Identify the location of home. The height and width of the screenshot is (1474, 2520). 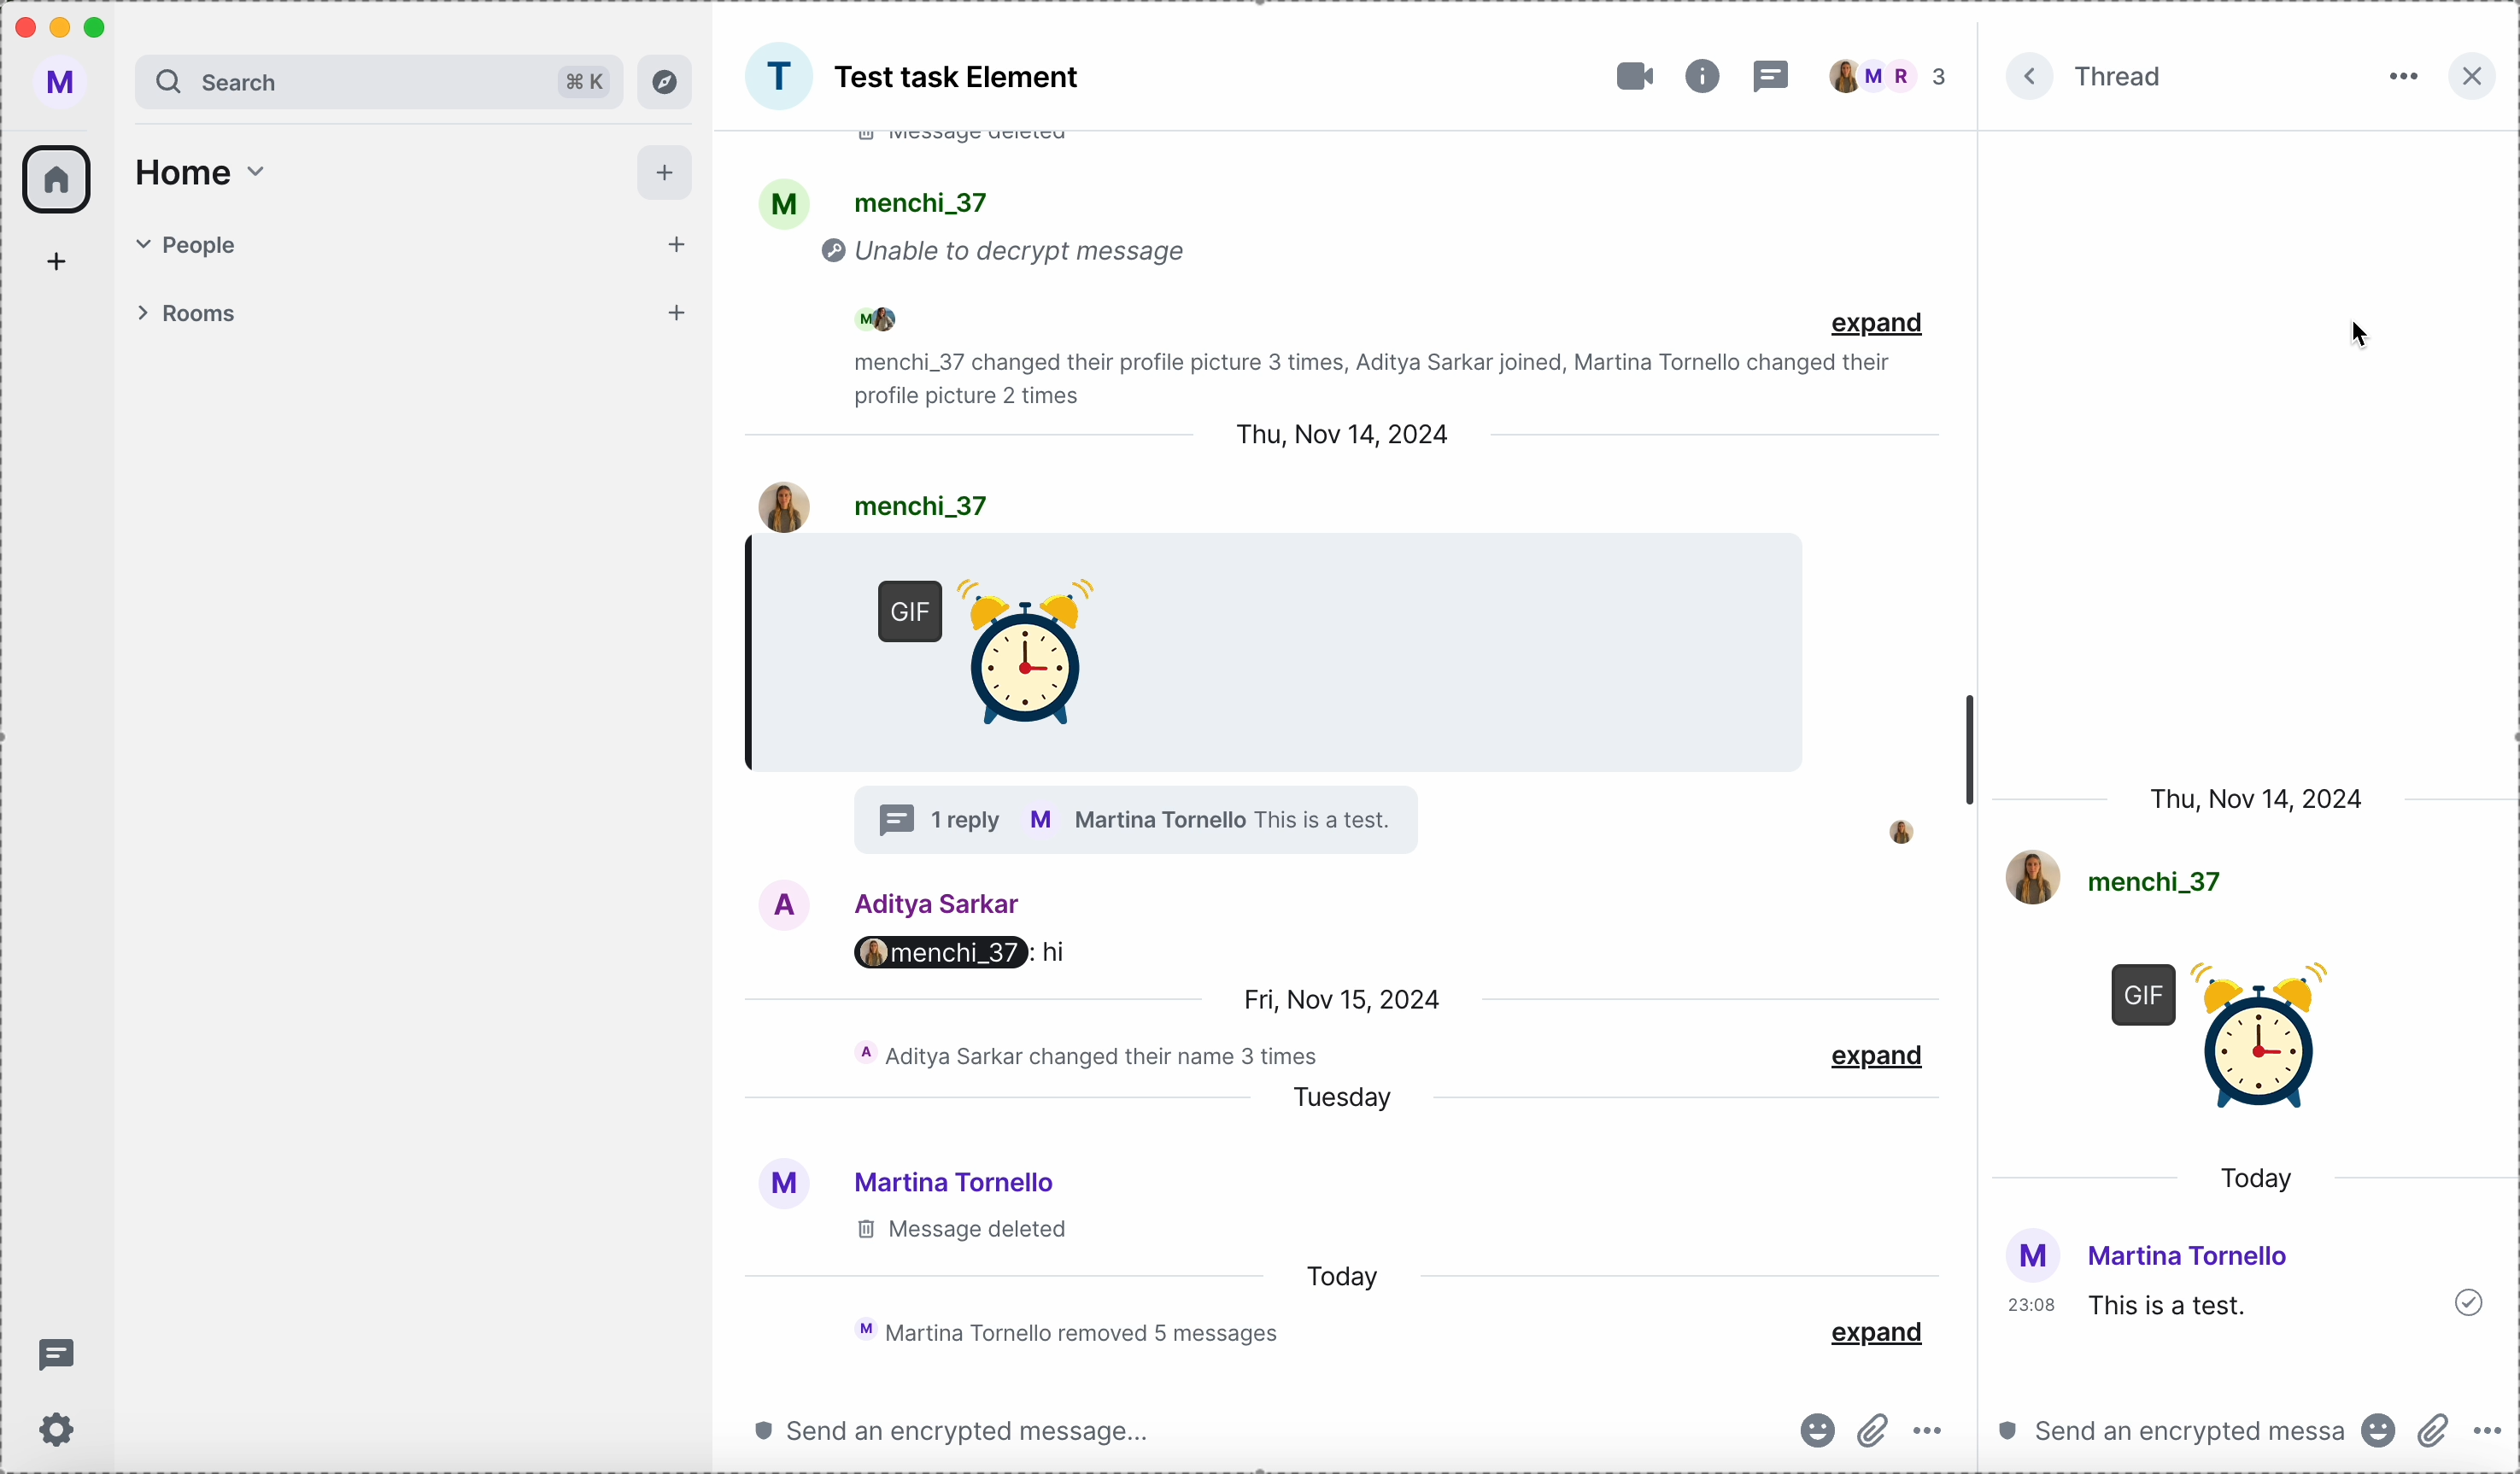
(200, 173).